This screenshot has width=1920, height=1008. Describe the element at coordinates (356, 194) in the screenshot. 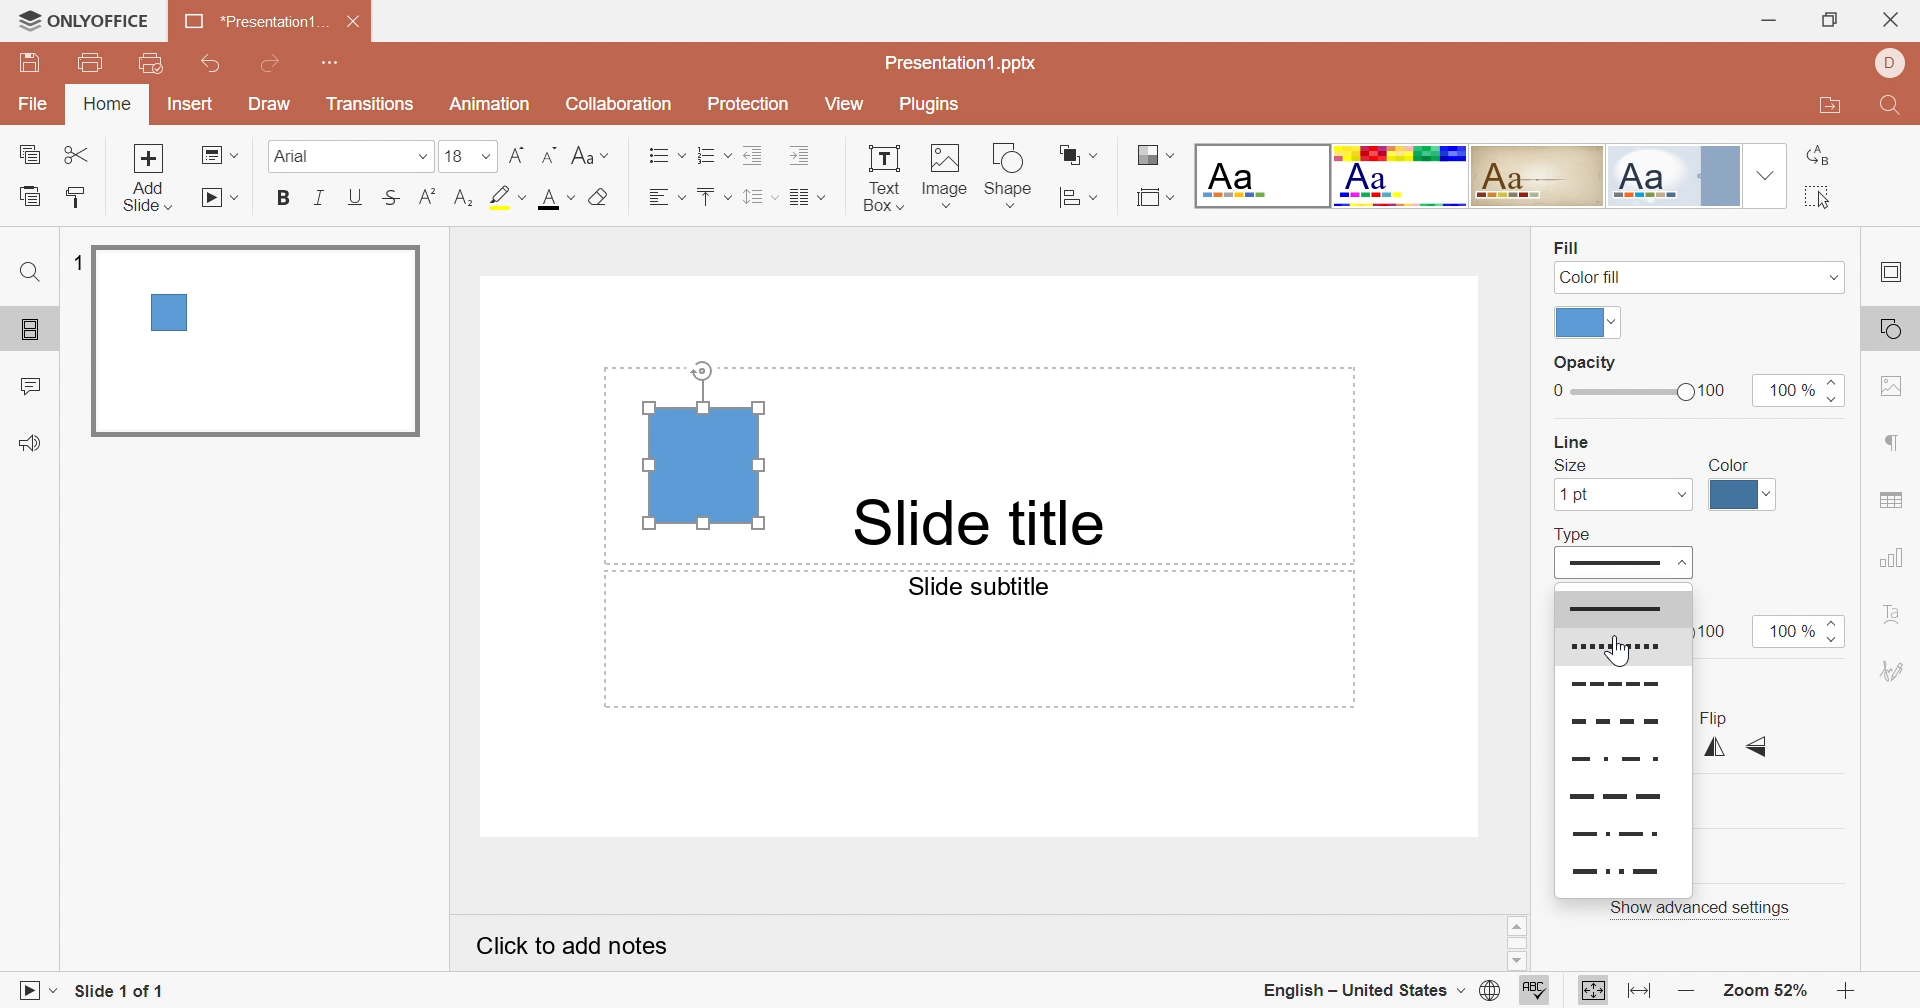

I see `Underline` at that location.